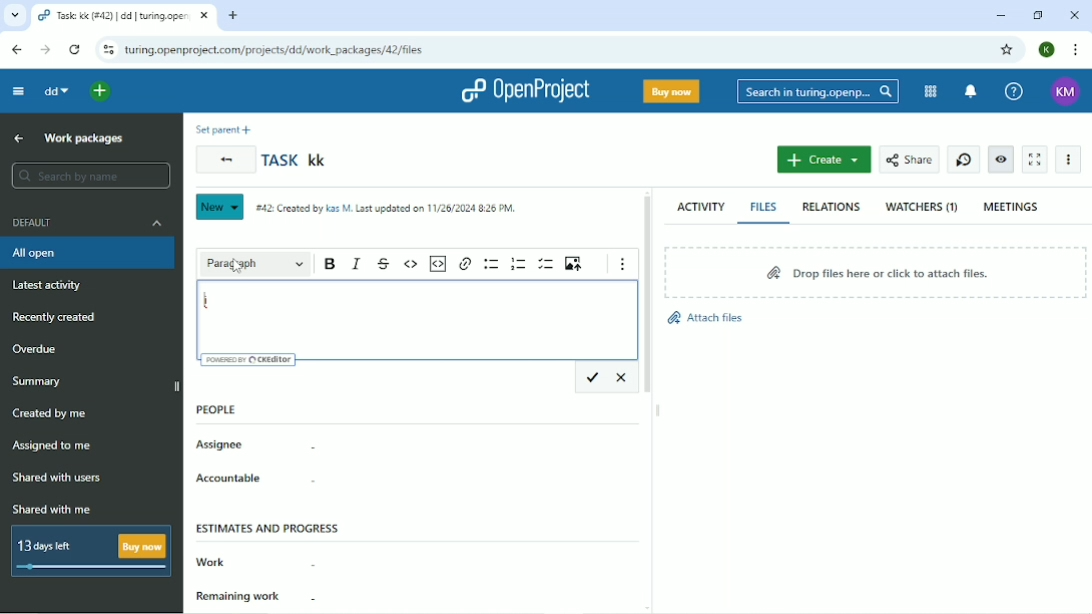 The image size is (1092, 614). What do you see at coordinates (830, 206) in the screenshot?
I see `Relations` at bounding box center [830, 206].